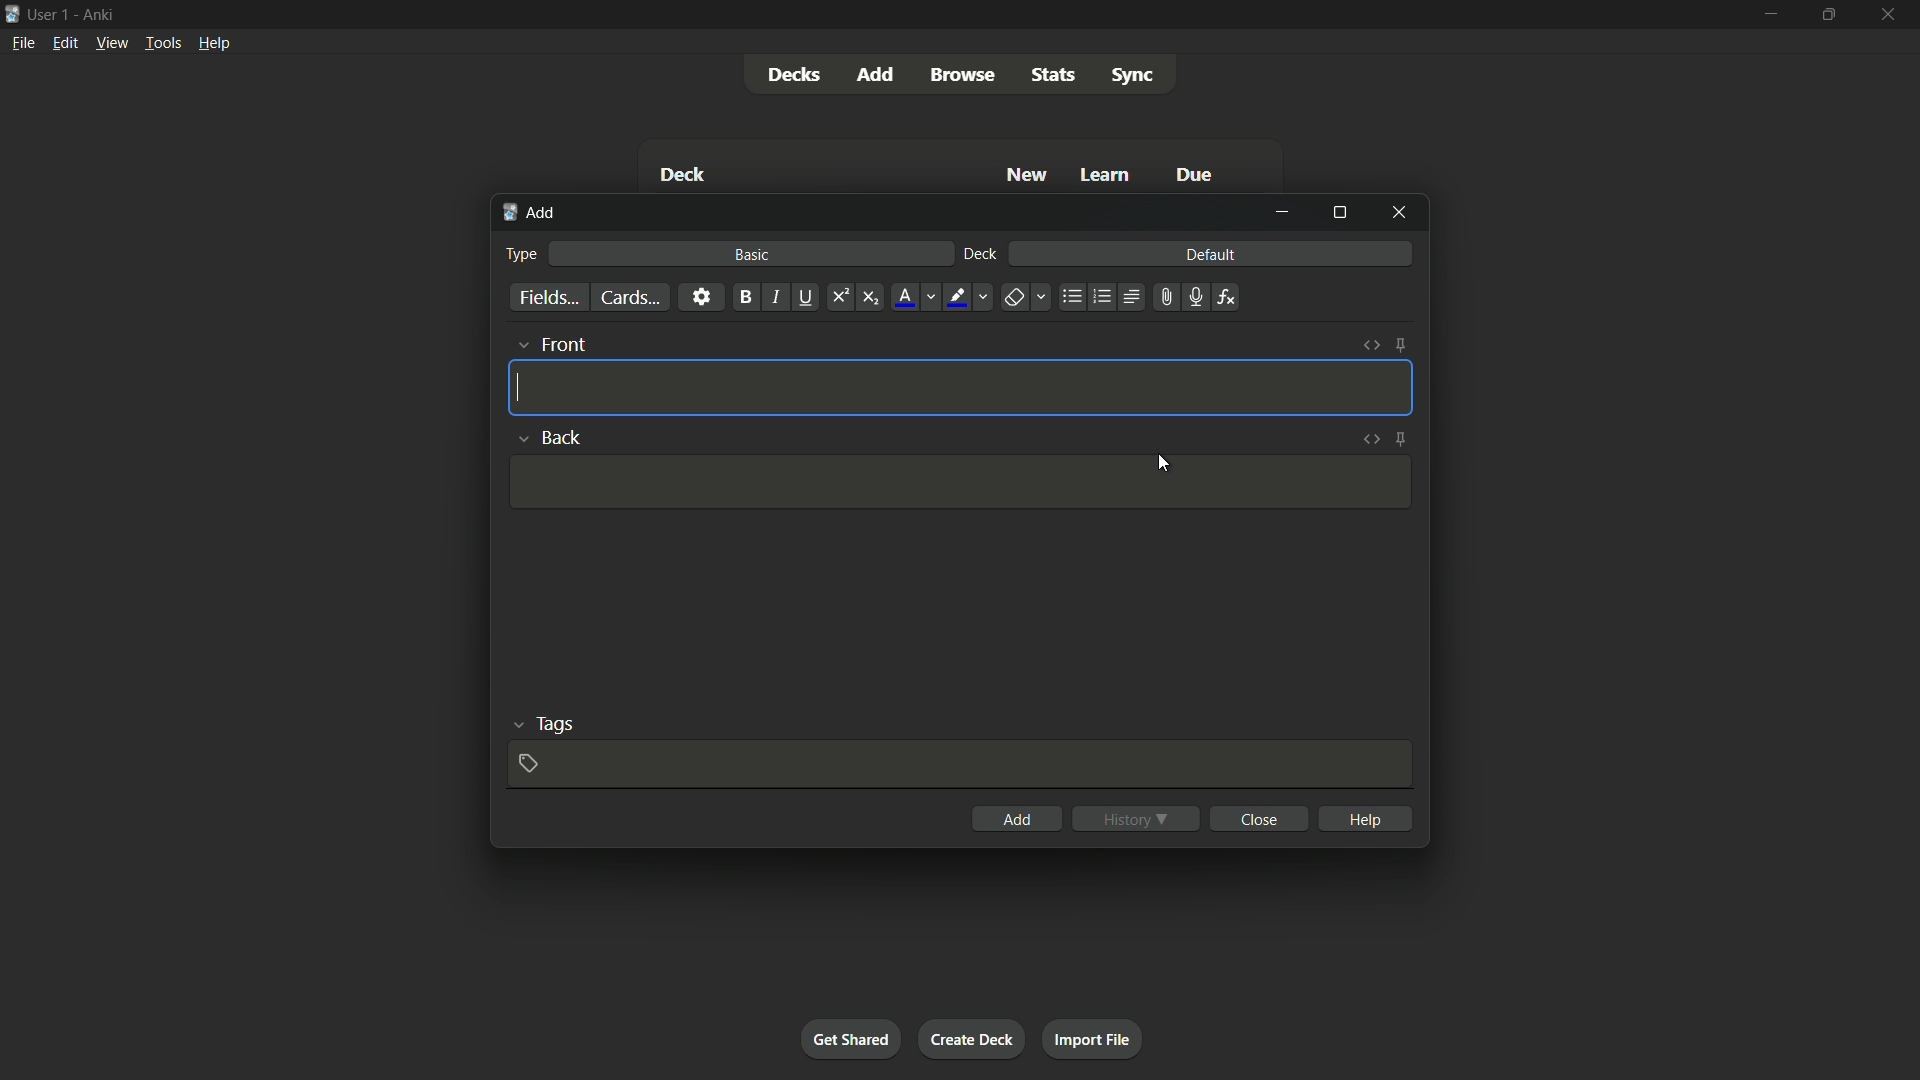  I want to click on underline, so click(805, 296).